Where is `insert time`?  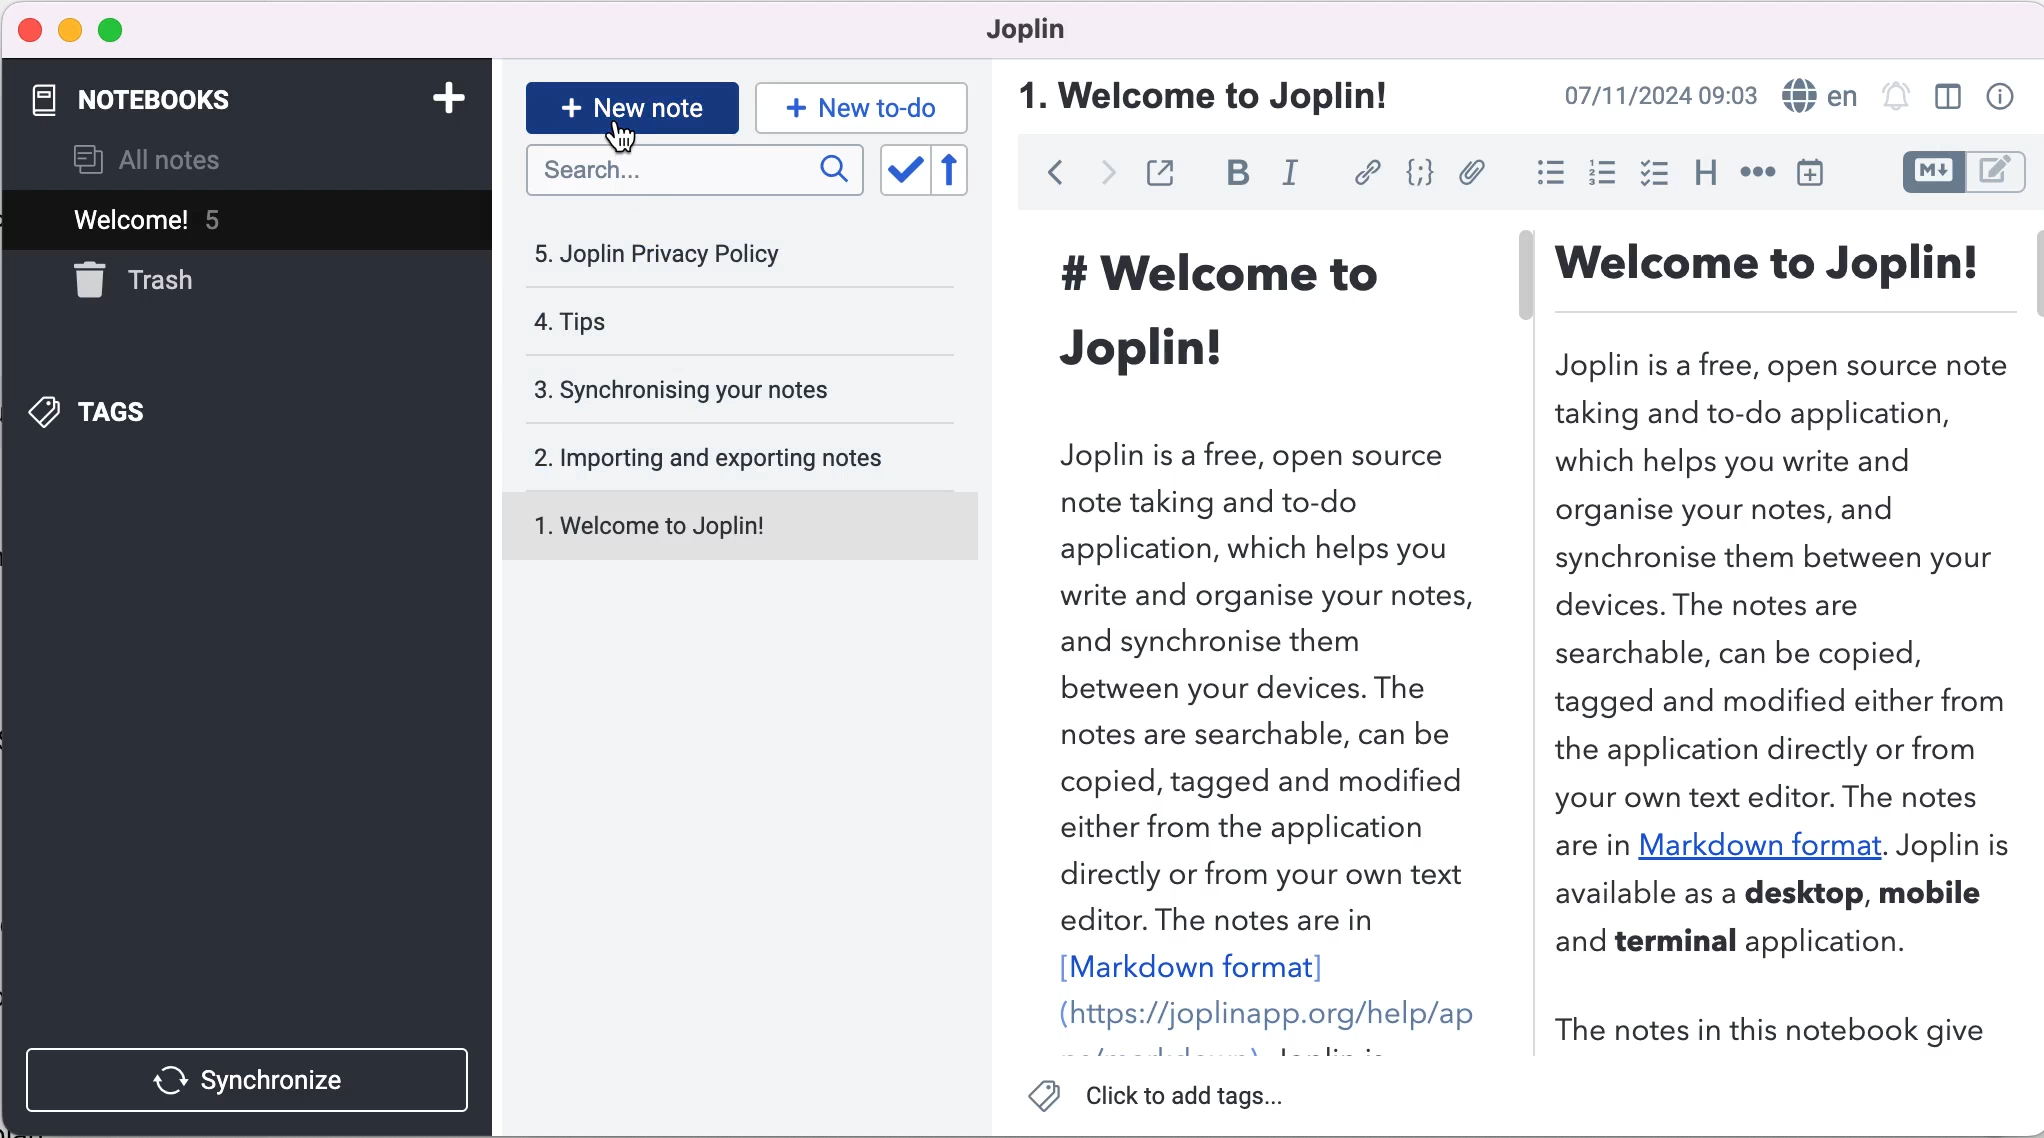 insert time is located at coordinates (1811, 178).